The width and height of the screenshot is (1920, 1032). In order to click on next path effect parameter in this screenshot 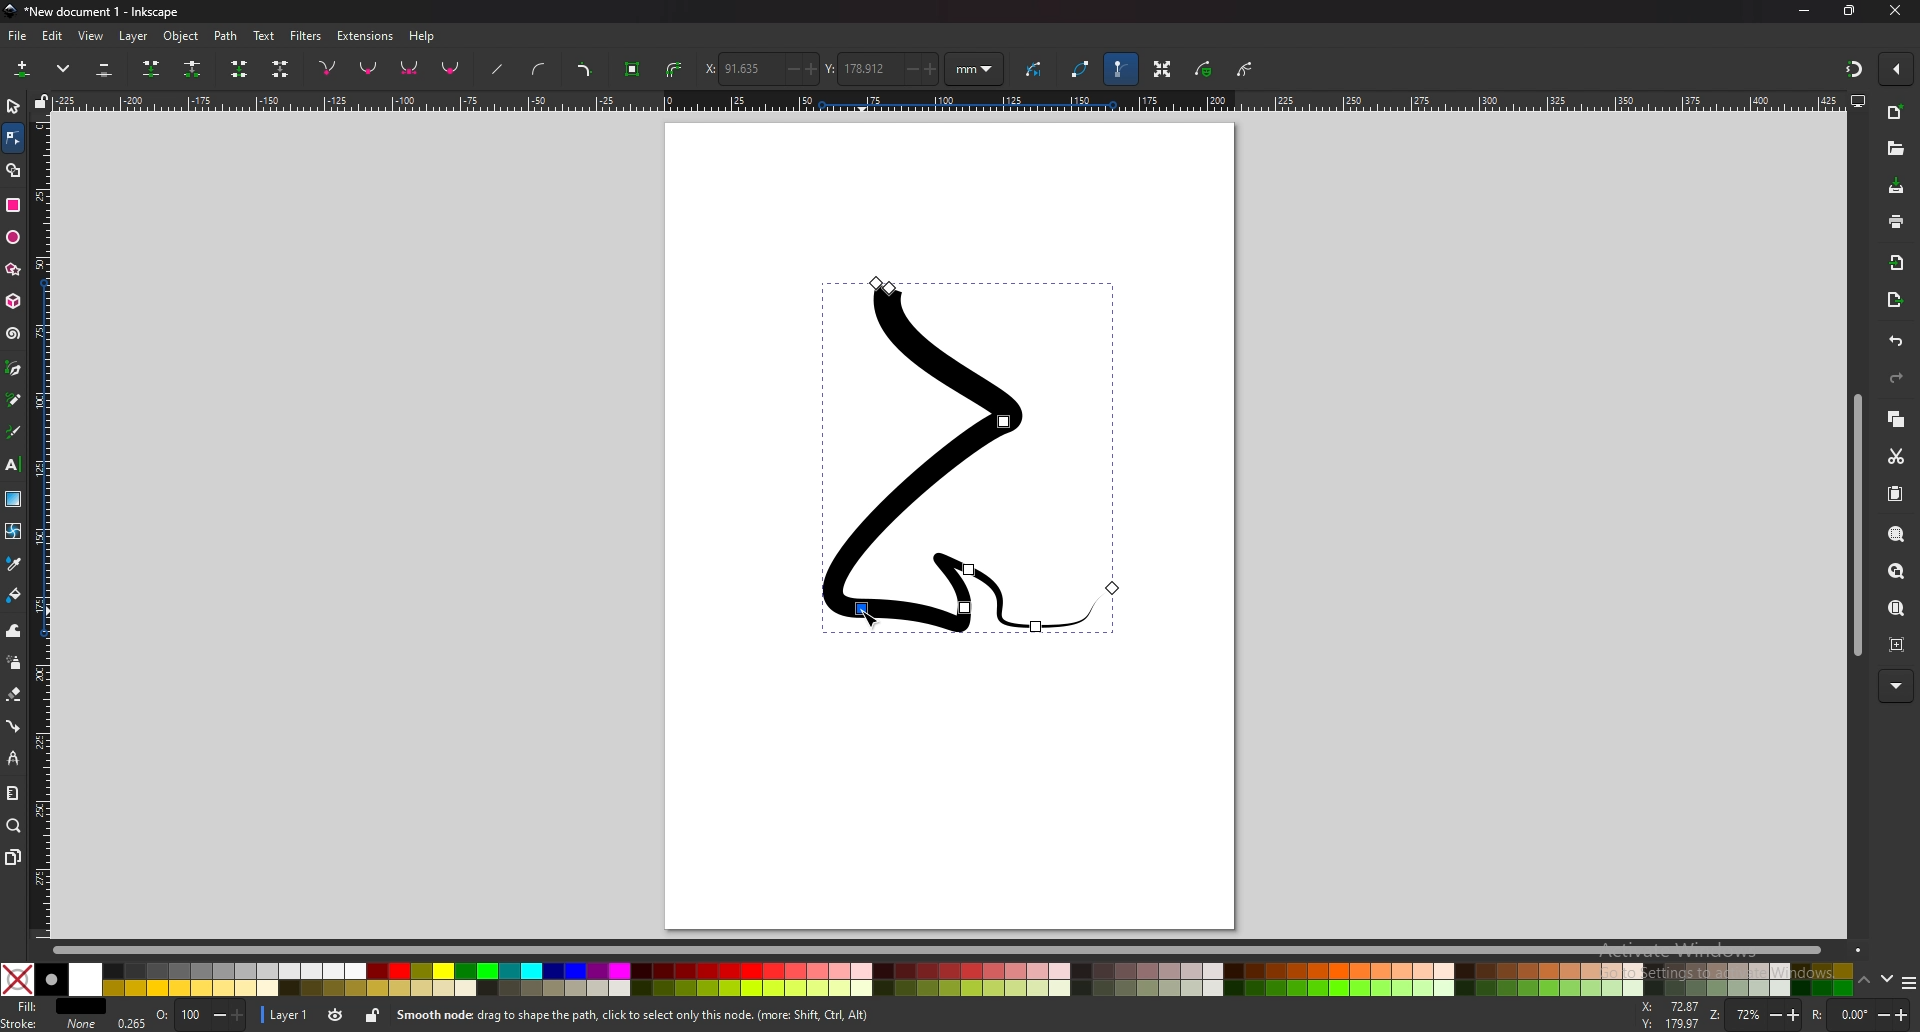, I will do `click(1035, 70)`.